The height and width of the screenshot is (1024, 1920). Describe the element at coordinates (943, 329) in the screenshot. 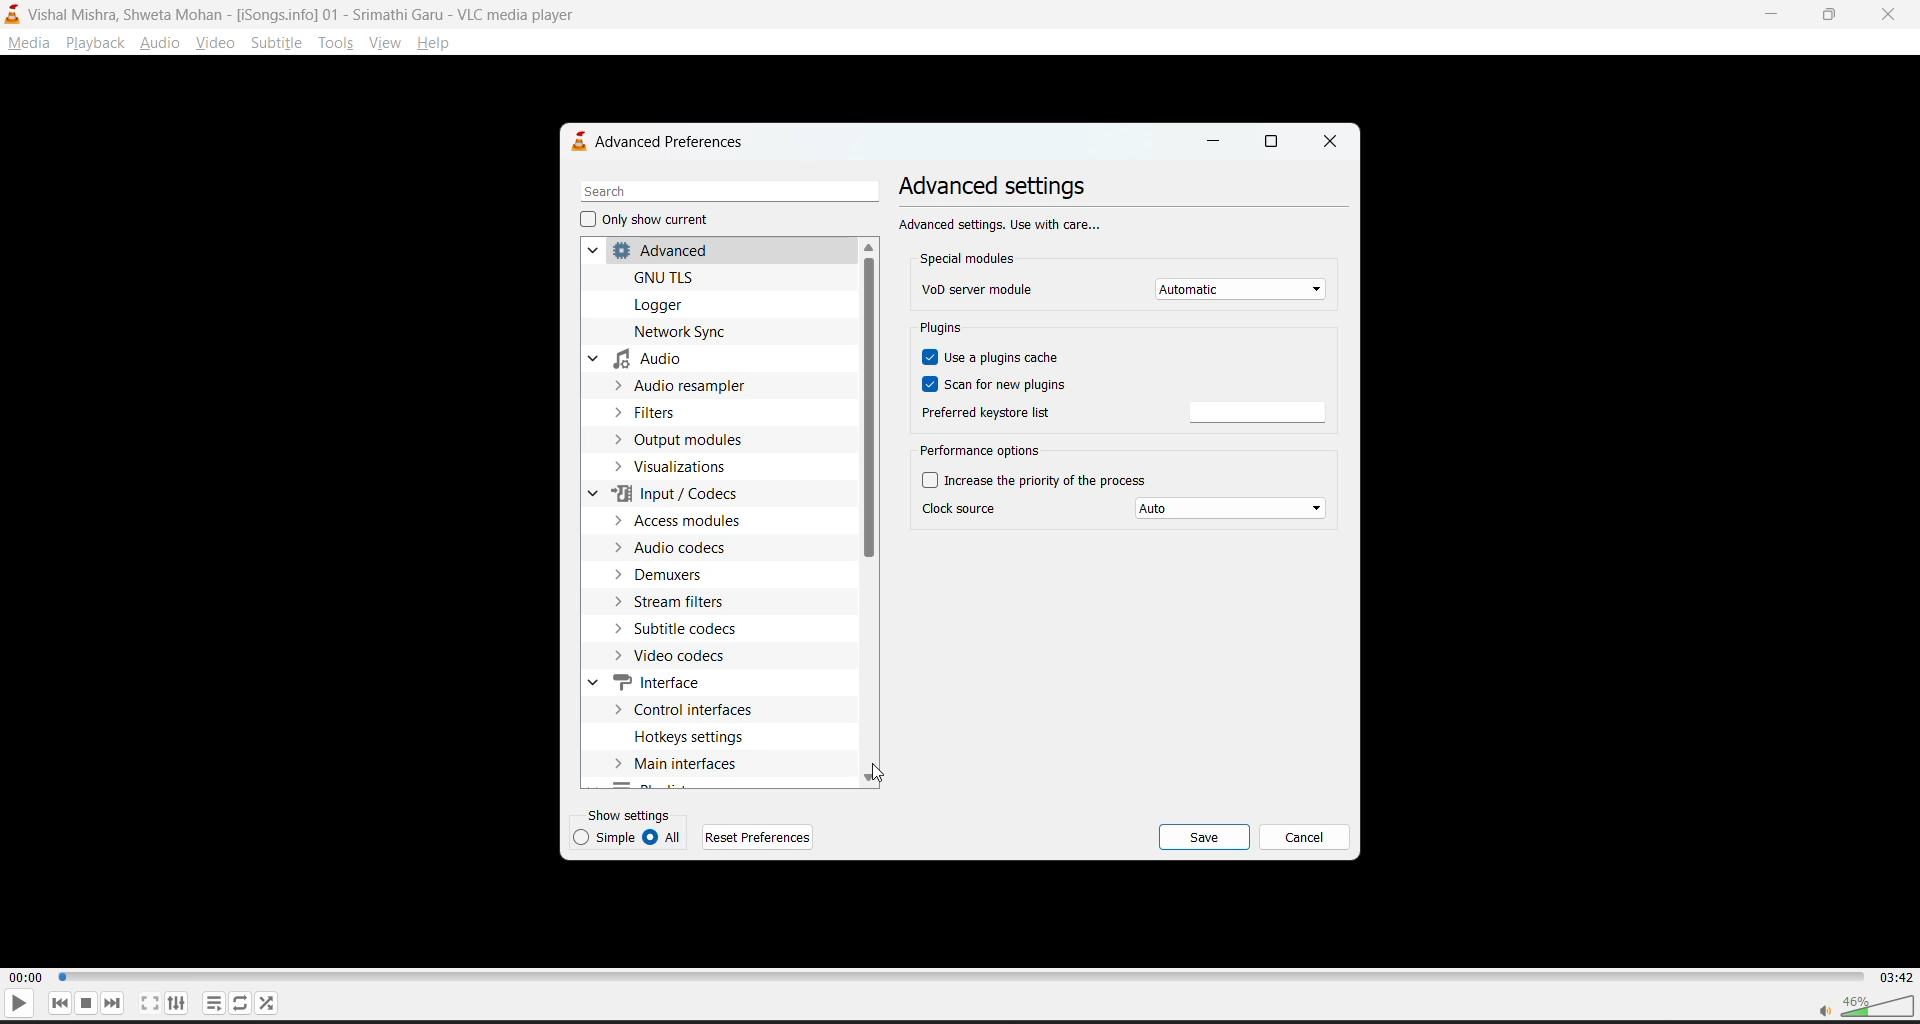

I see `plugins` at that location.